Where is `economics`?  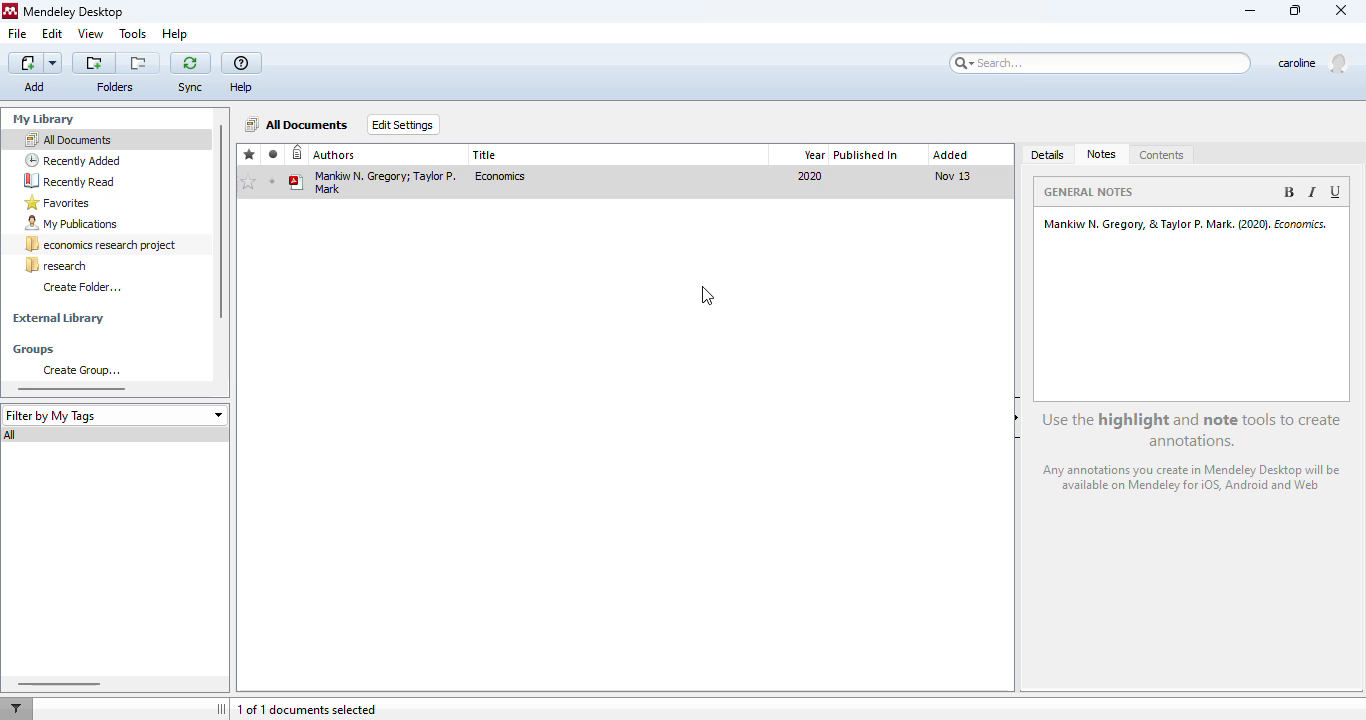 economics is located at coordinates (502, 176).